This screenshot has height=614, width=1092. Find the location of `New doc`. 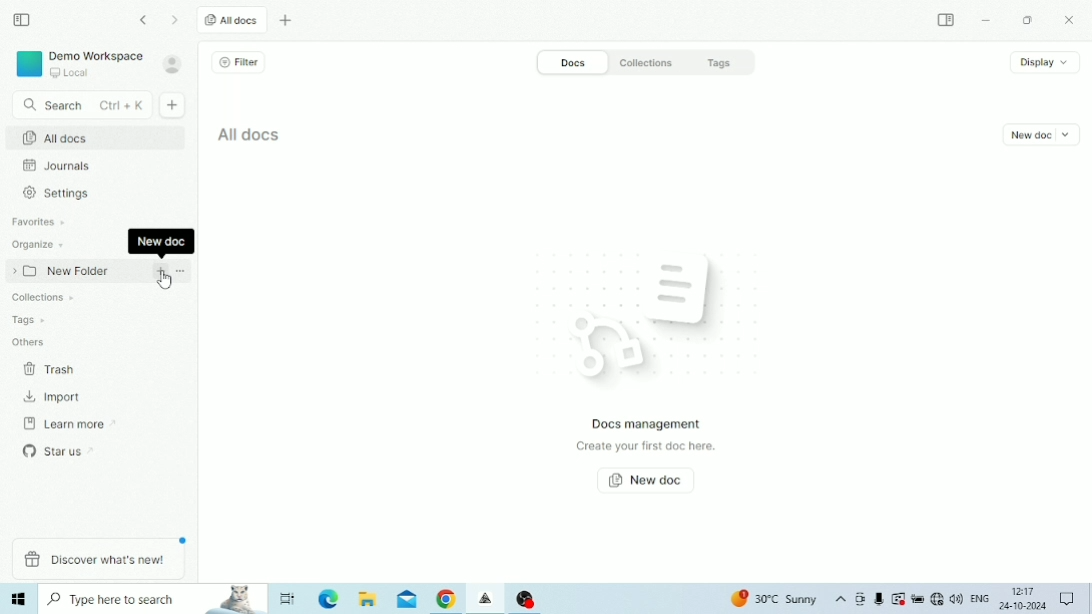

New doc is located at coordinates (174, 105).